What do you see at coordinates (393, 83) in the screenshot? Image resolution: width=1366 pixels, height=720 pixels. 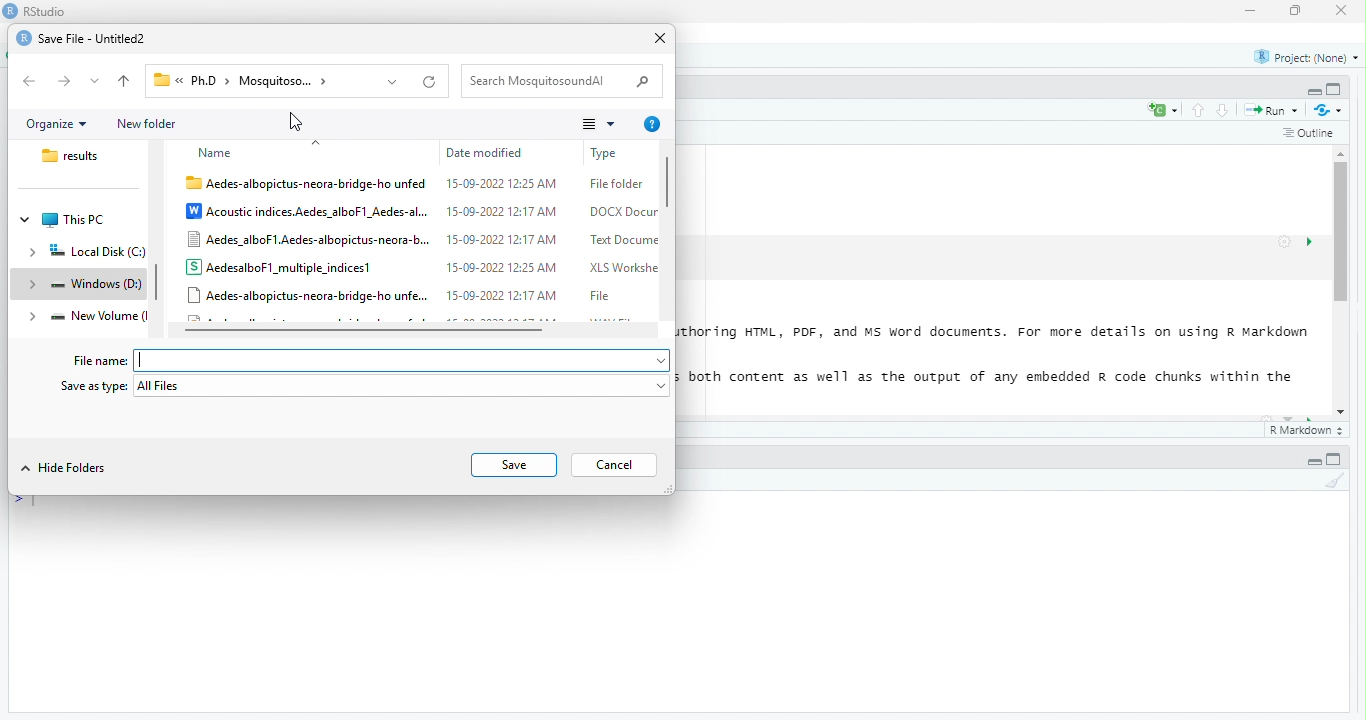 I see `Drop-down ` at bounding box center [393, 83].